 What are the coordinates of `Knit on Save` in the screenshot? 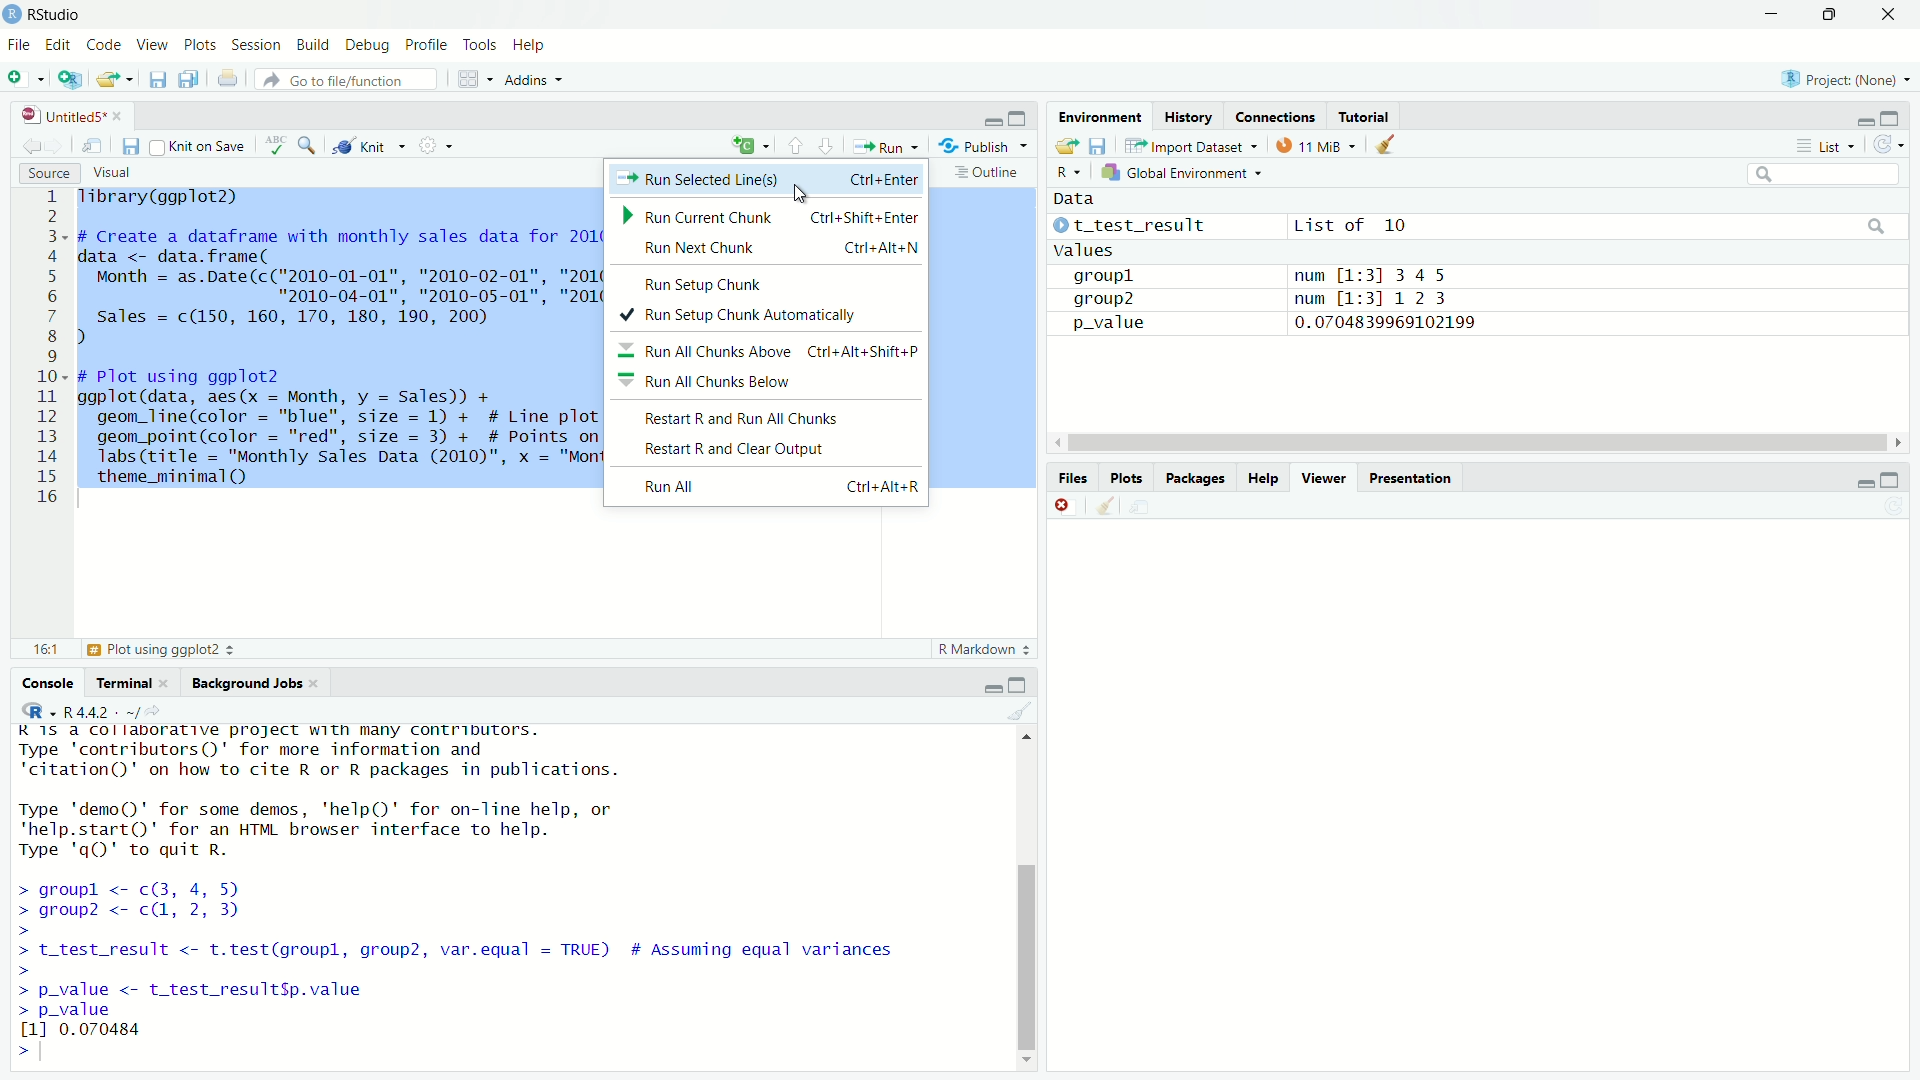 It's located at (200, 145).